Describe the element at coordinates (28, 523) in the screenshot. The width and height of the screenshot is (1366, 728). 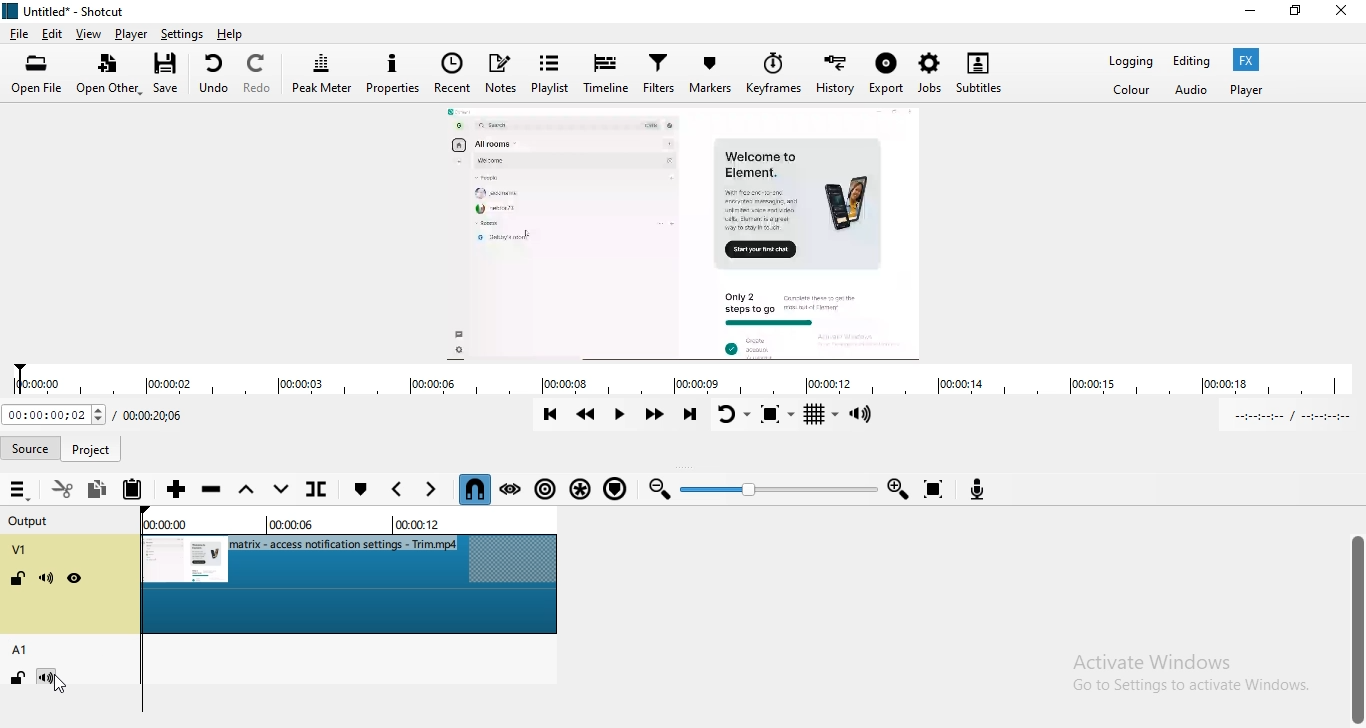
I see `Output` at that location.